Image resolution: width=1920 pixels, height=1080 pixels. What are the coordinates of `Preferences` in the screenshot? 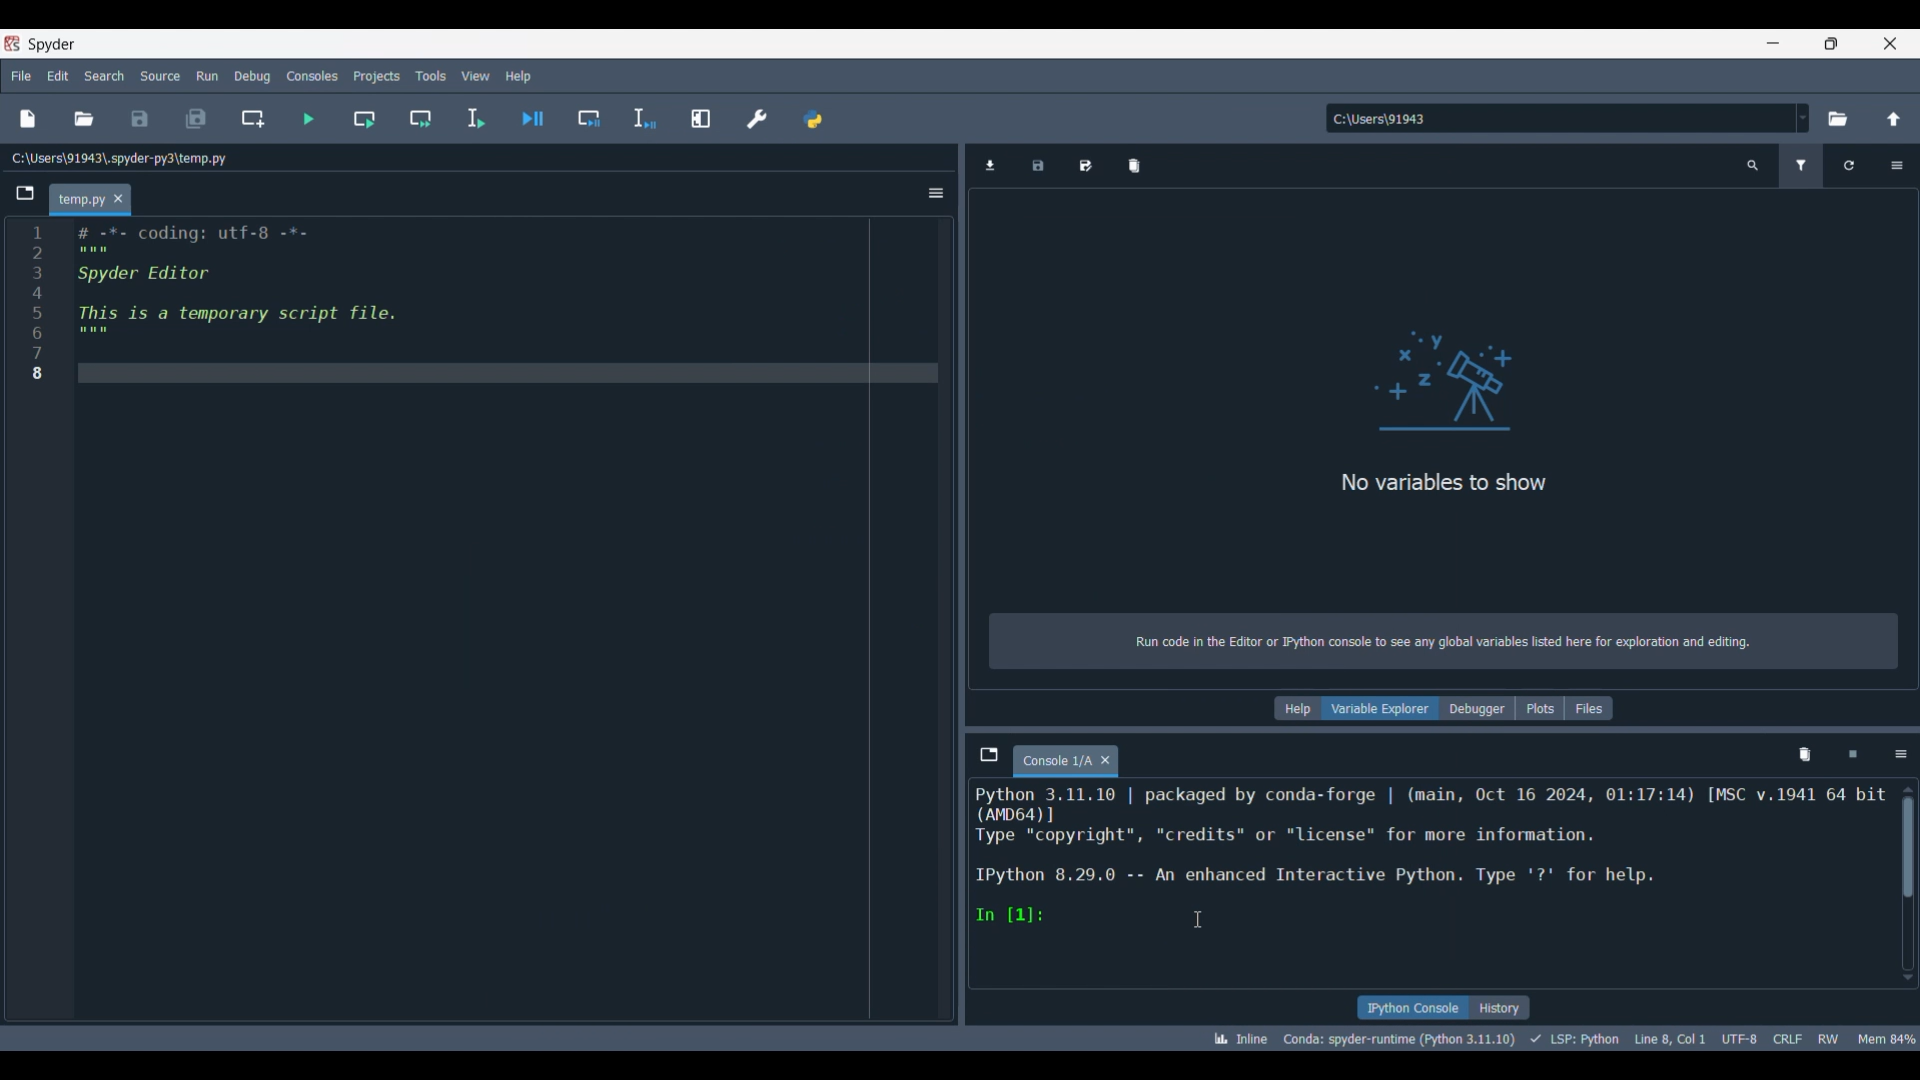 It's located at (758, 113).